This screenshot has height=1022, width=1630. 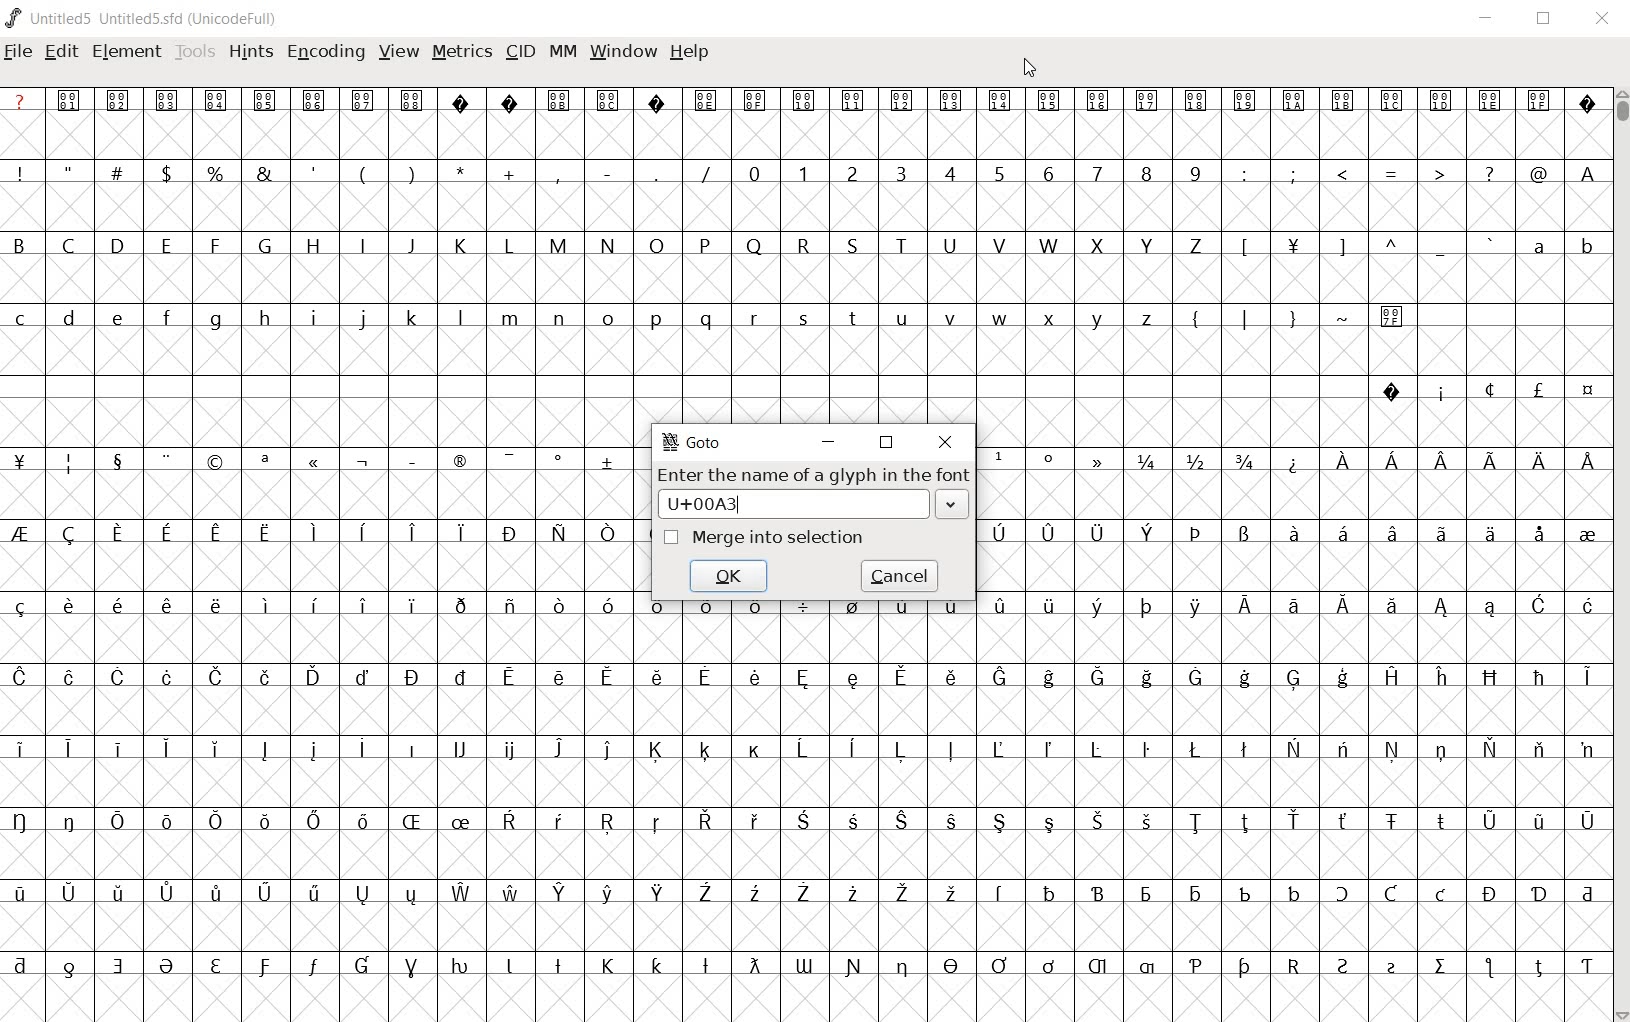 What do you see at coordinates (661, 611) in the screenshot?
I see `Symbol` at bounding box center [661, 611].